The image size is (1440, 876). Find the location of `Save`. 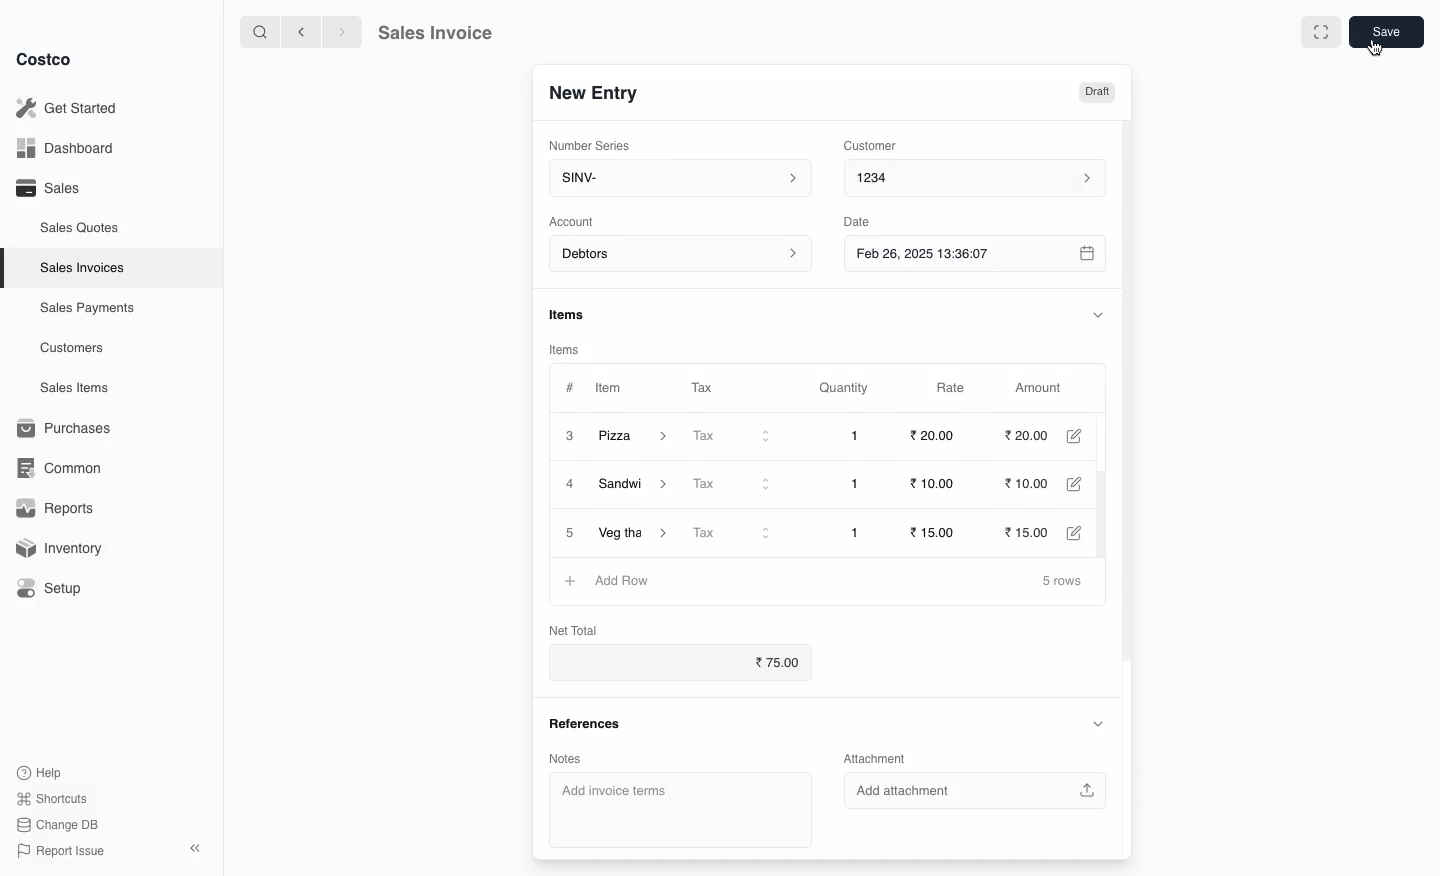

Save is located at coordinates (1389, 34).